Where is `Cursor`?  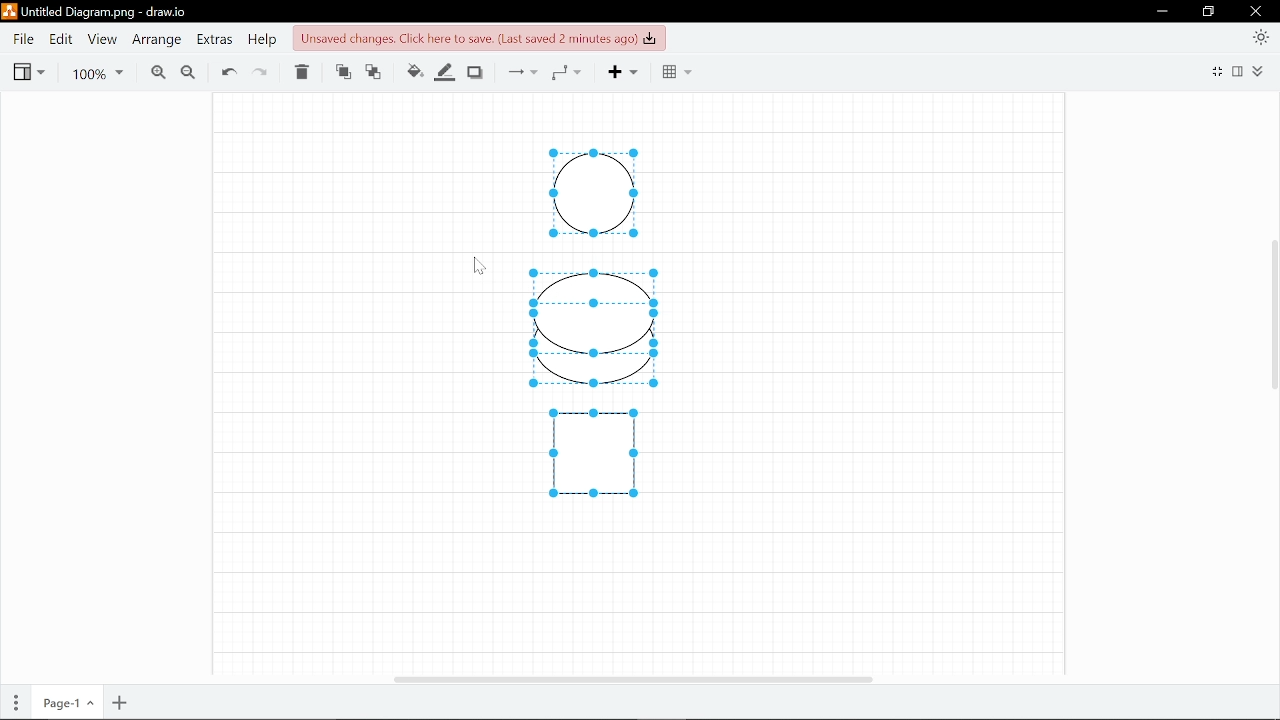 Cursor is located at coordinates (480, 265).